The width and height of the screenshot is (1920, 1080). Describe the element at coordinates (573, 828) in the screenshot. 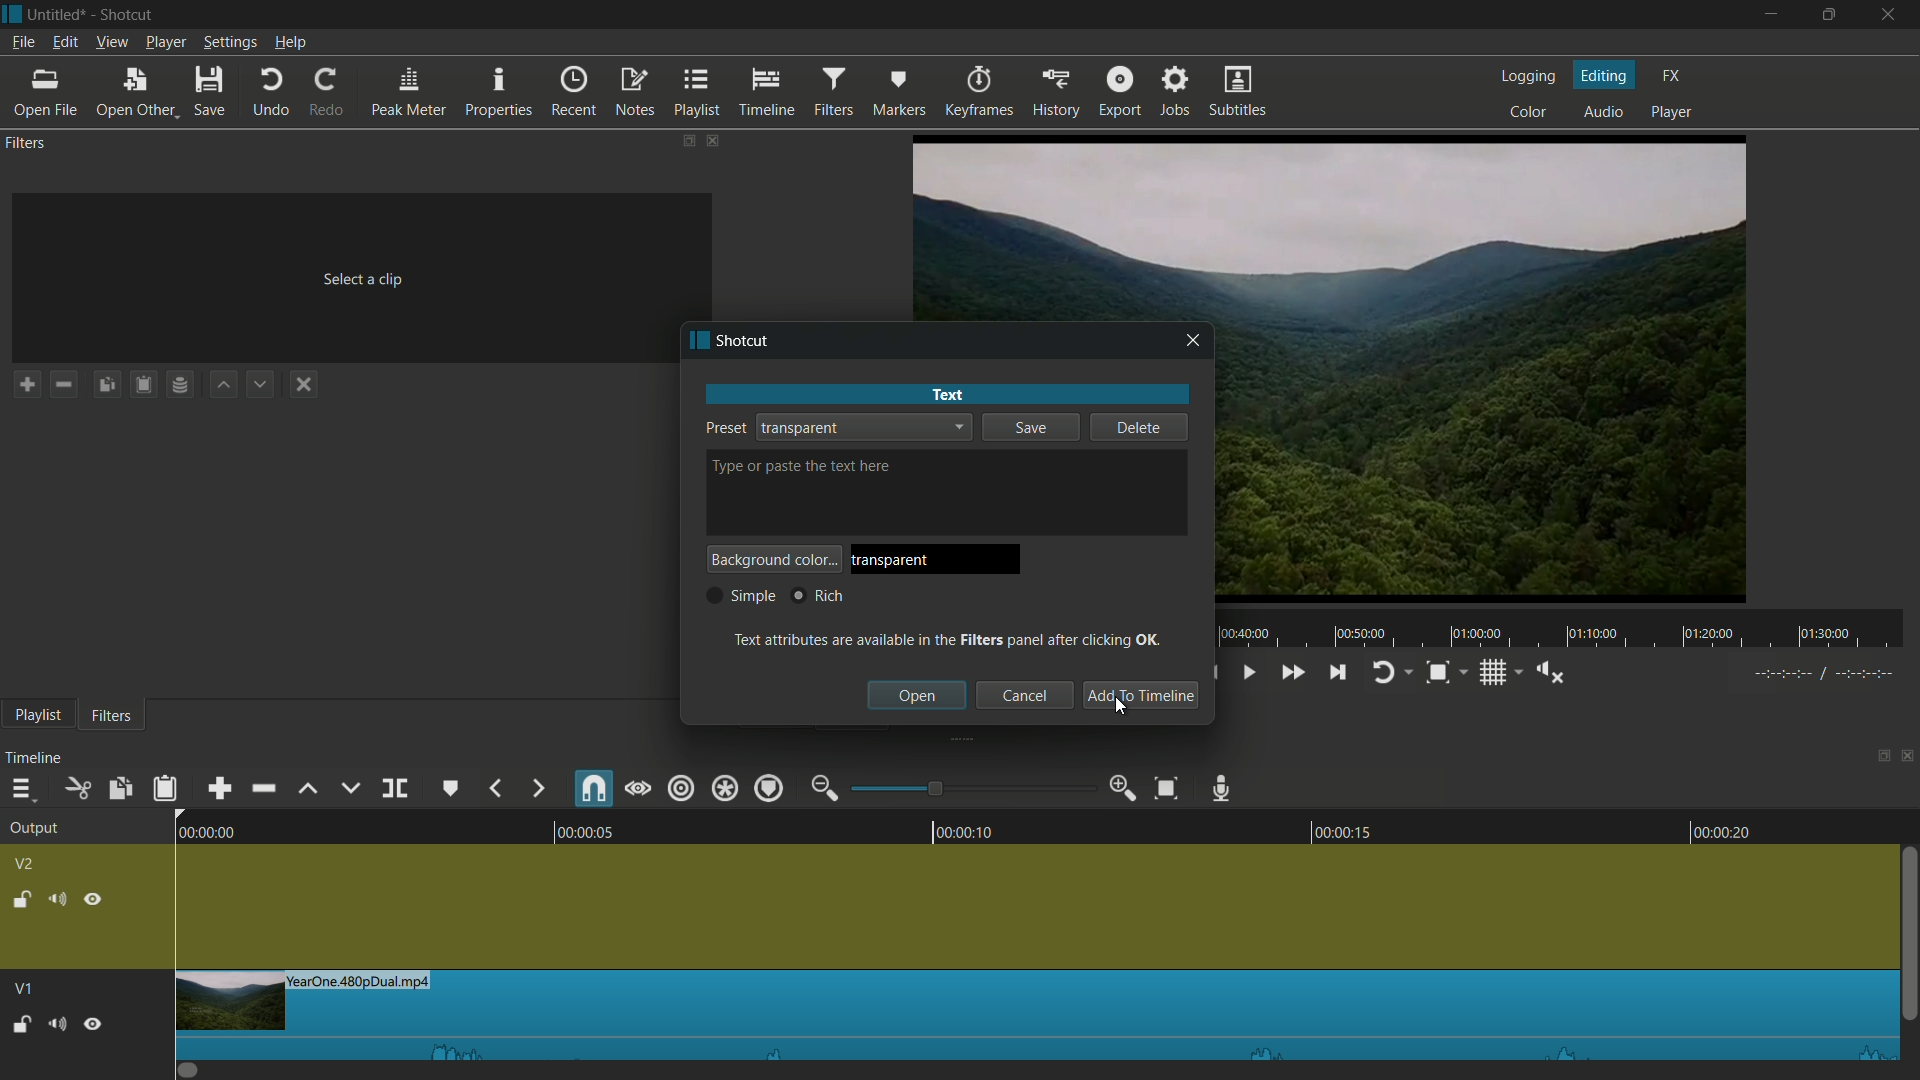

I see `00:00:05` at that location.